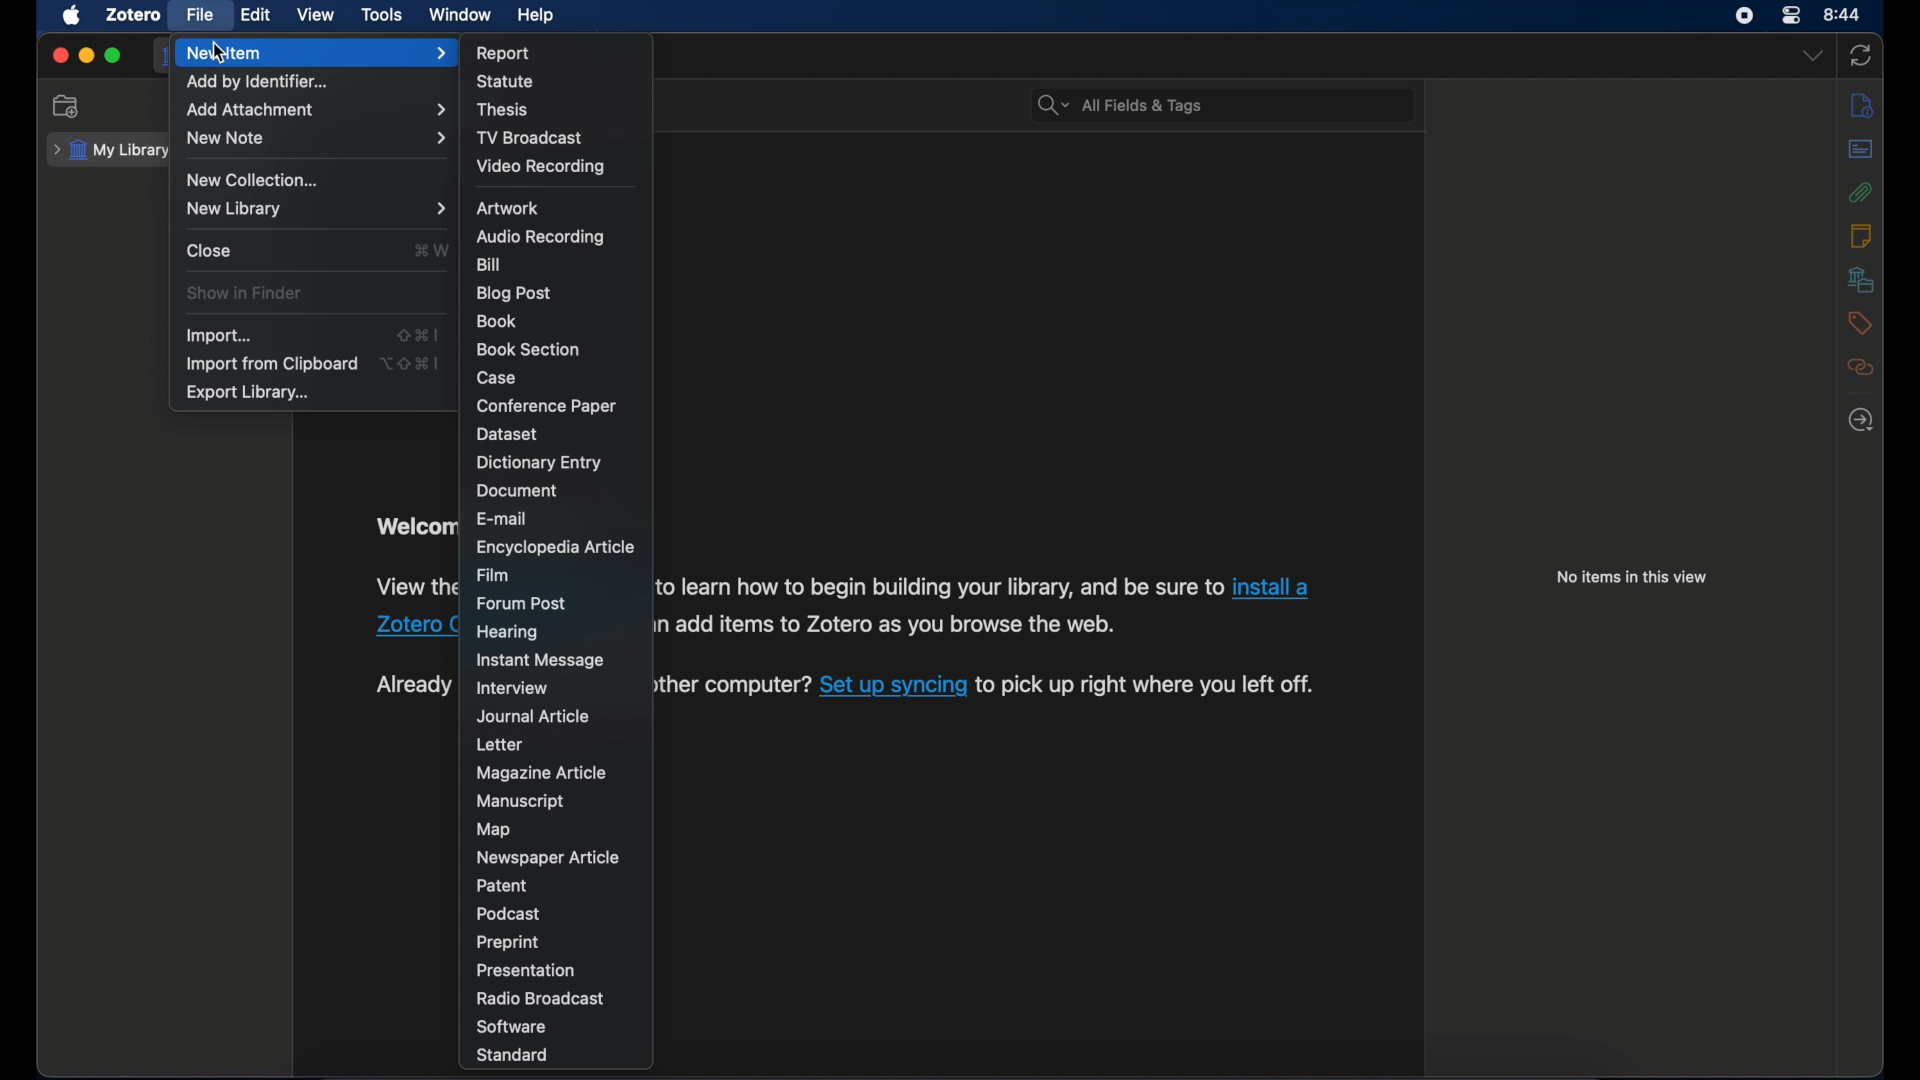 Image resolution: width=1920 pixels, height=1080 pixels. What do you see at coordinates (221, 55) in the screenshot?
I see `cursor on New Item` at bounding box center [221, 55].